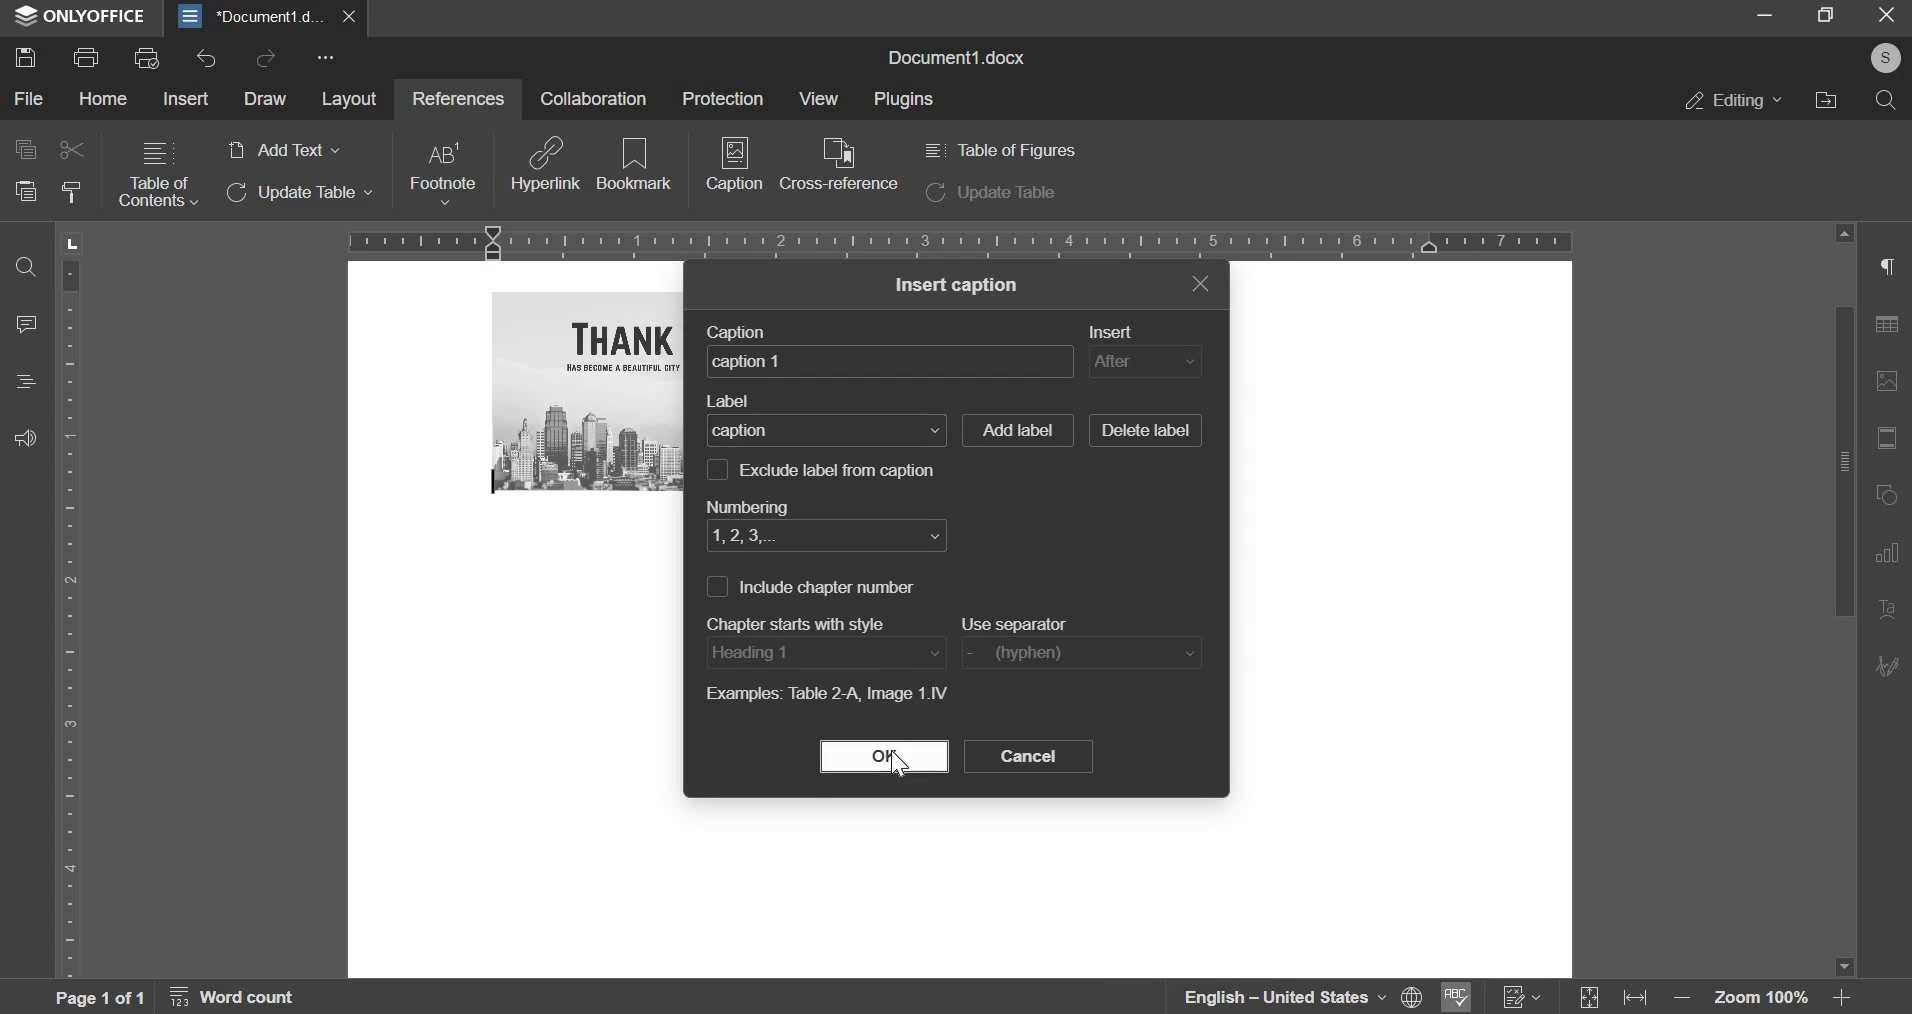  Describe the element at coordinates (30, 100) in the screenshot. I see `file` at that location.